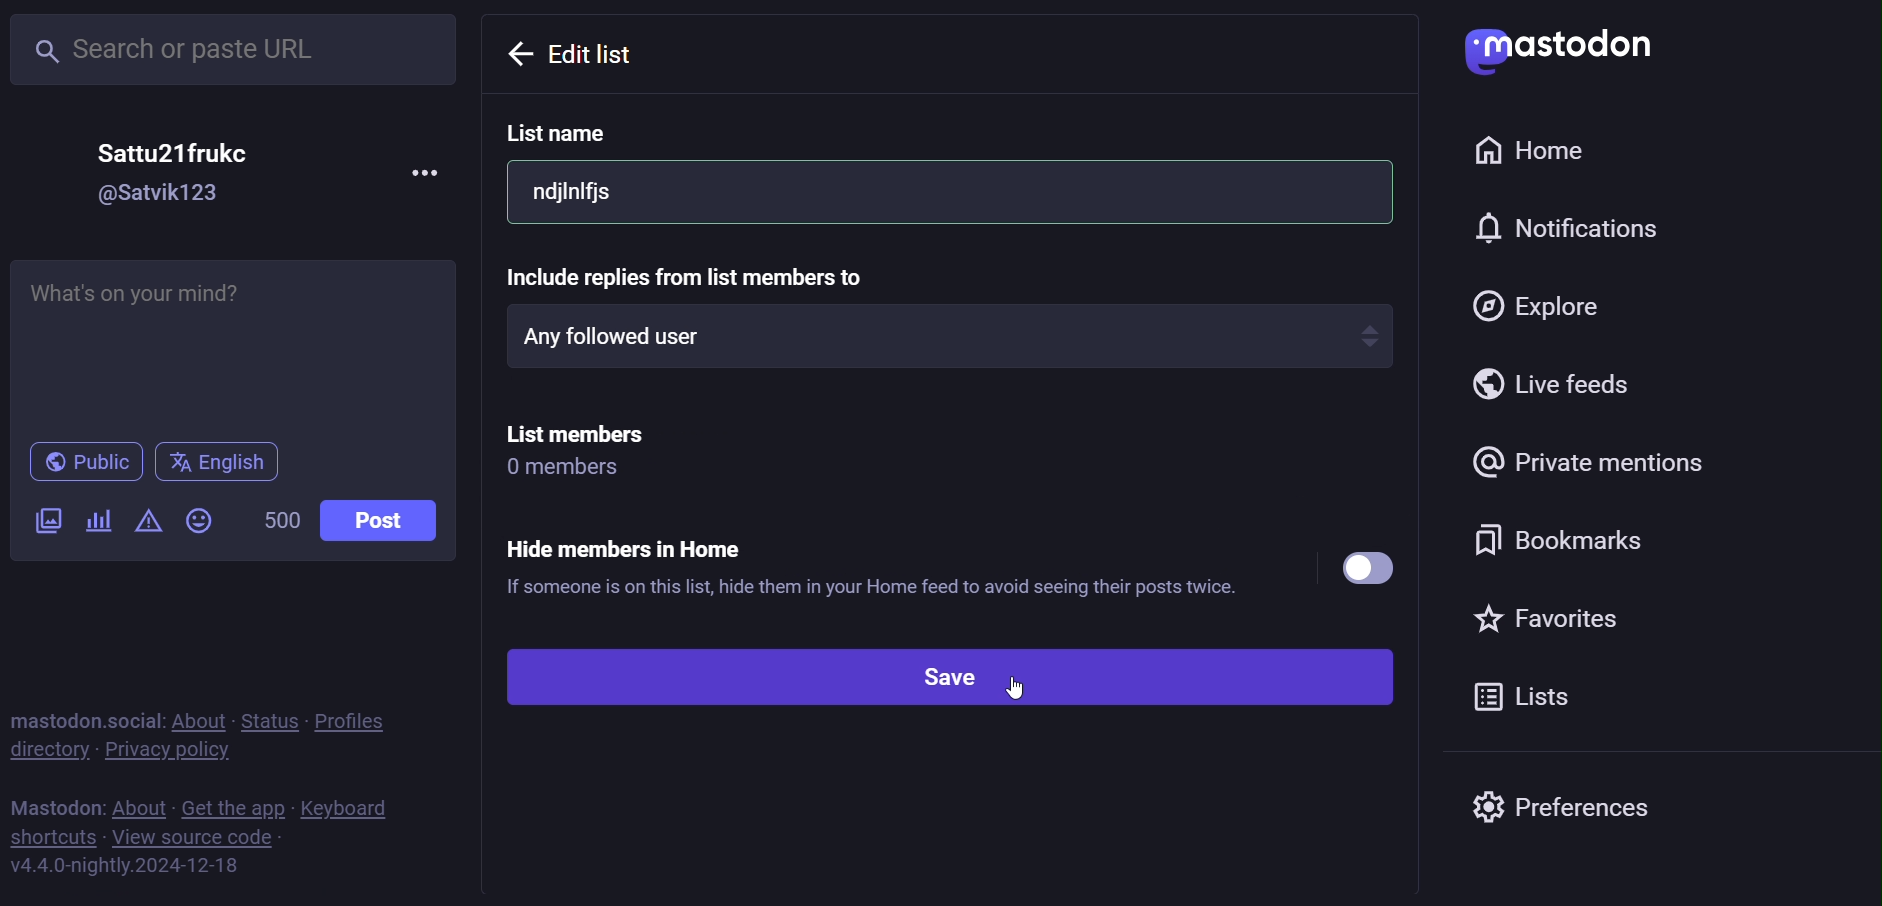 Image resolution: width=1882 pixels, height=906 pixels. Describe the element at coordinates (1562, 619) in the screenshot. I see `favorite` at that location.